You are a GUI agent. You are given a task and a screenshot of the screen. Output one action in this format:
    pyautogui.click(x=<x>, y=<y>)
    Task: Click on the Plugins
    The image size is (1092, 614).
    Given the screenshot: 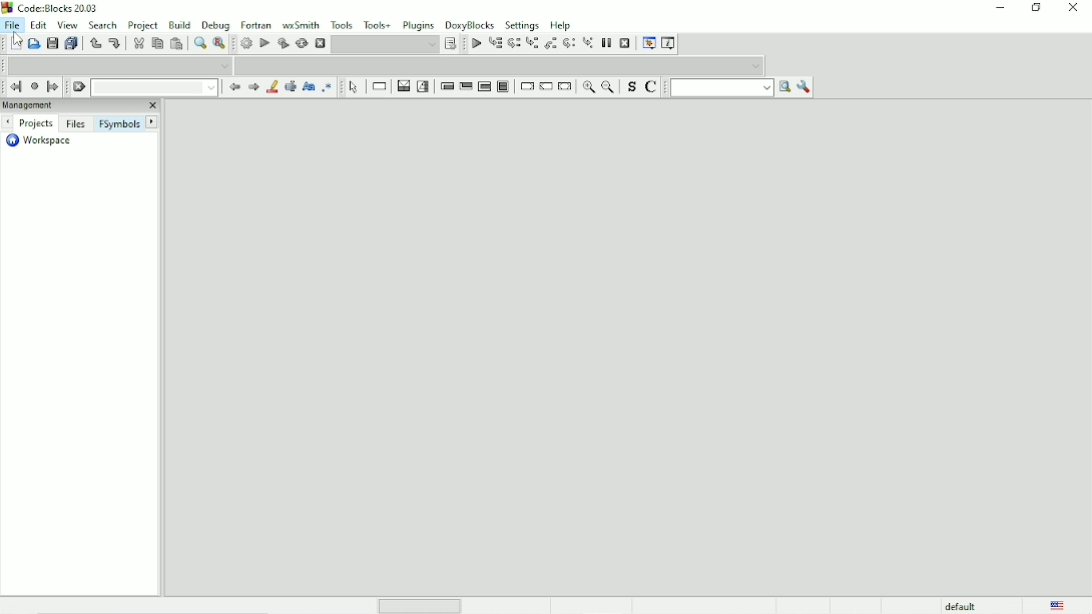 What is the action you would take?
    pyautogui.click(x=419, y=25)
    